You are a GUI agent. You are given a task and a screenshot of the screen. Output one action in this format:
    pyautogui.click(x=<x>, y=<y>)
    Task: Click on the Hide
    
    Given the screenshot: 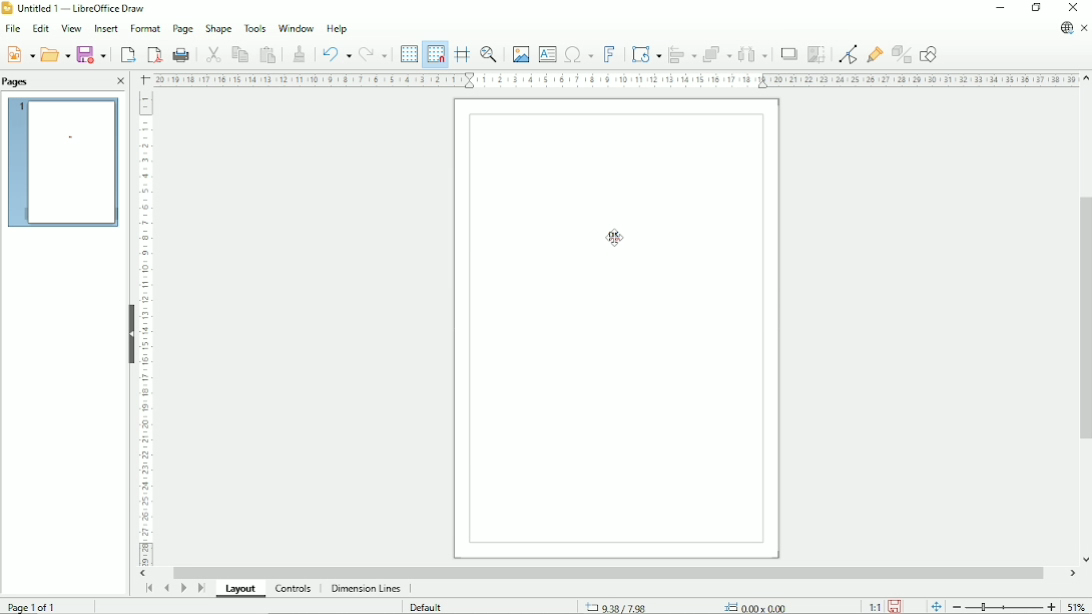 What is the action you would take?
    pyautogui.click(x=129, y=331)
    